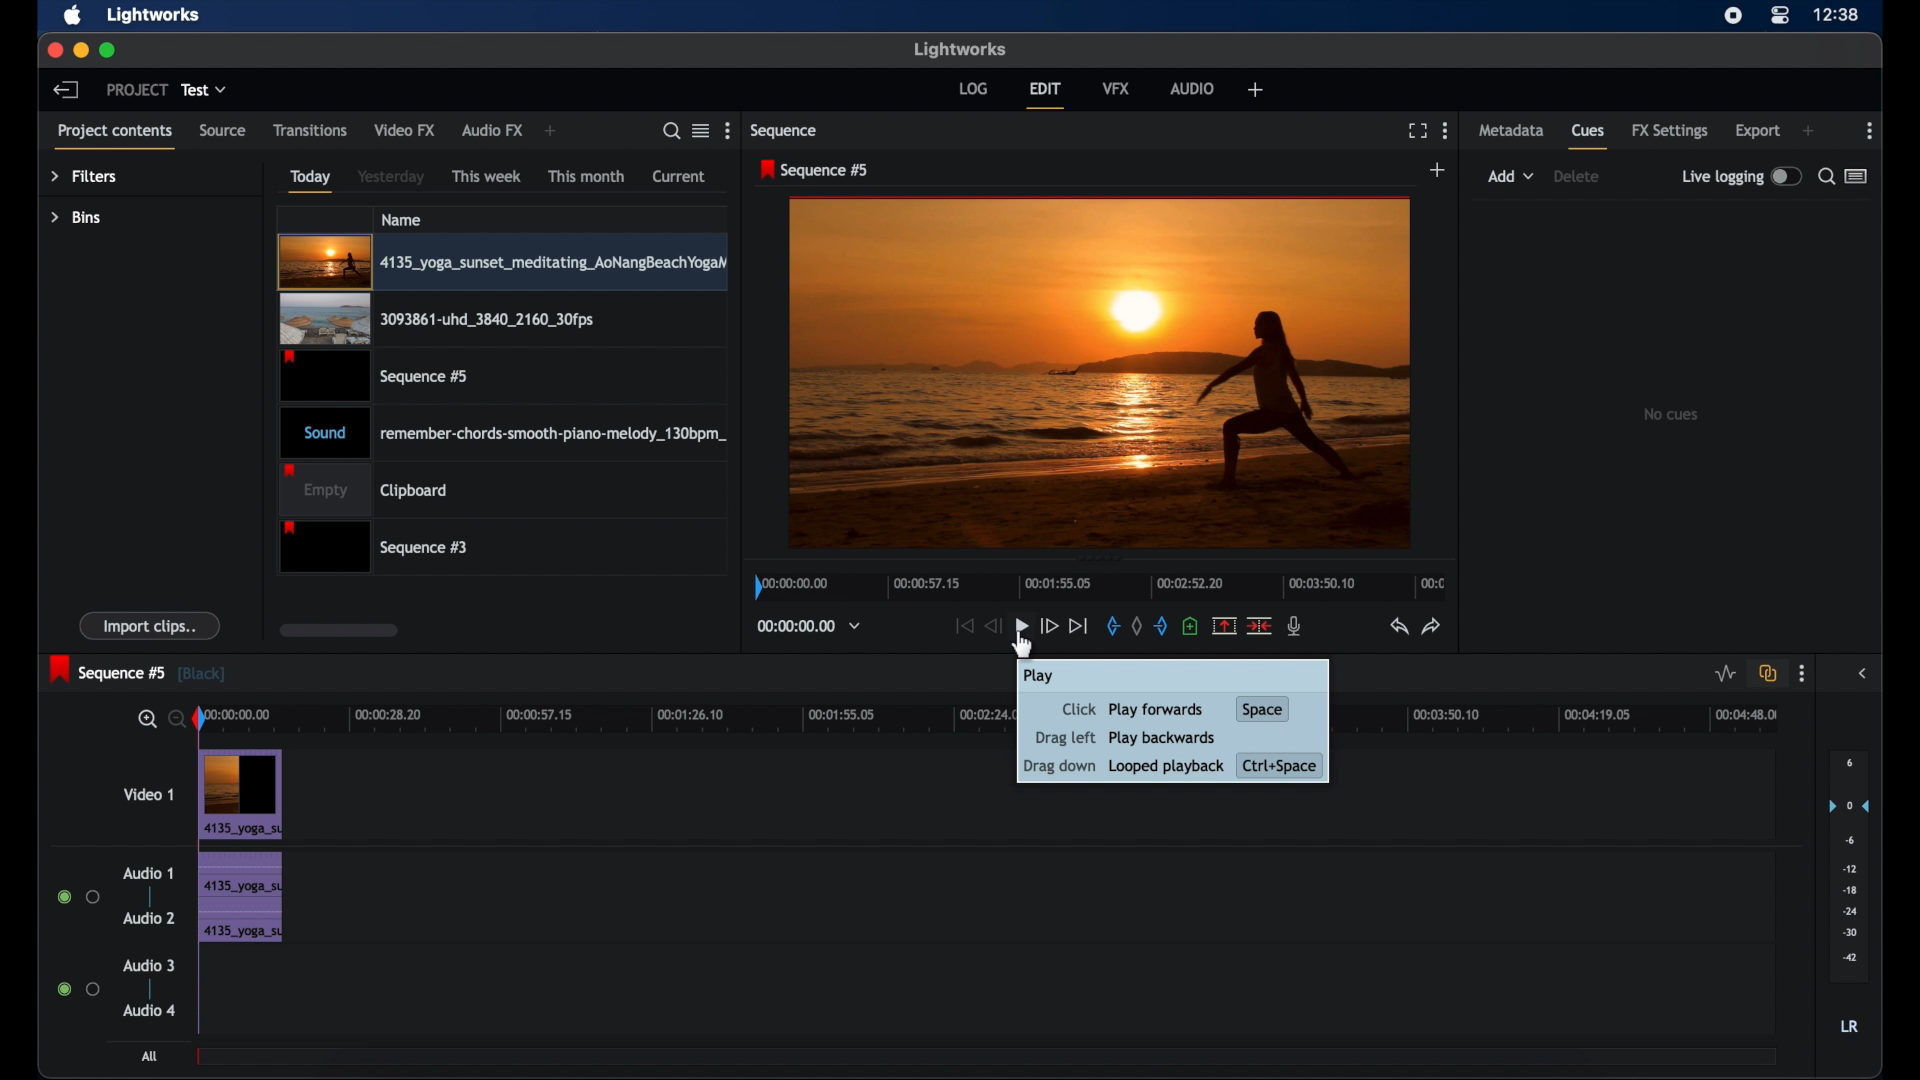 The image size is (1920, 1080). I want to click on toggle audio level editing, so click(1726, 674).